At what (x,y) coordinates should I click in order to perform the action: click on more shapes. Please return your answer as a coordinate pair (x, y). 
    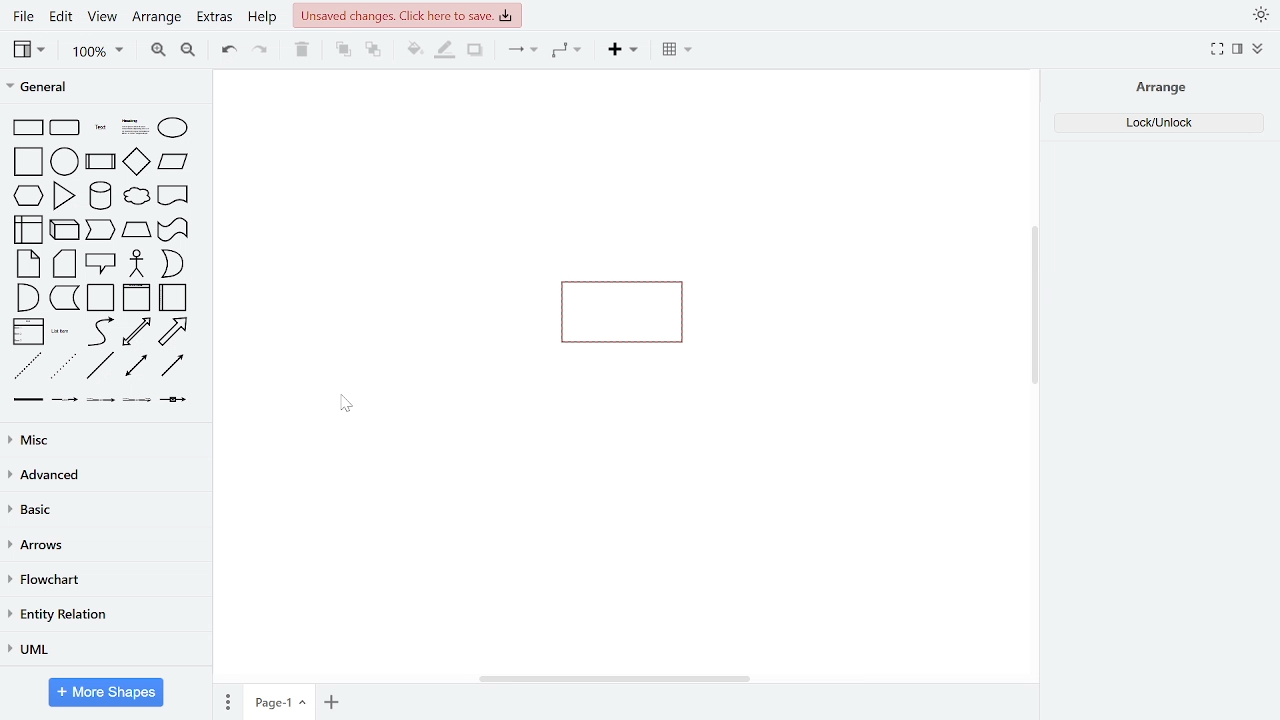
    Looking at the image, I should click on (108, 692).